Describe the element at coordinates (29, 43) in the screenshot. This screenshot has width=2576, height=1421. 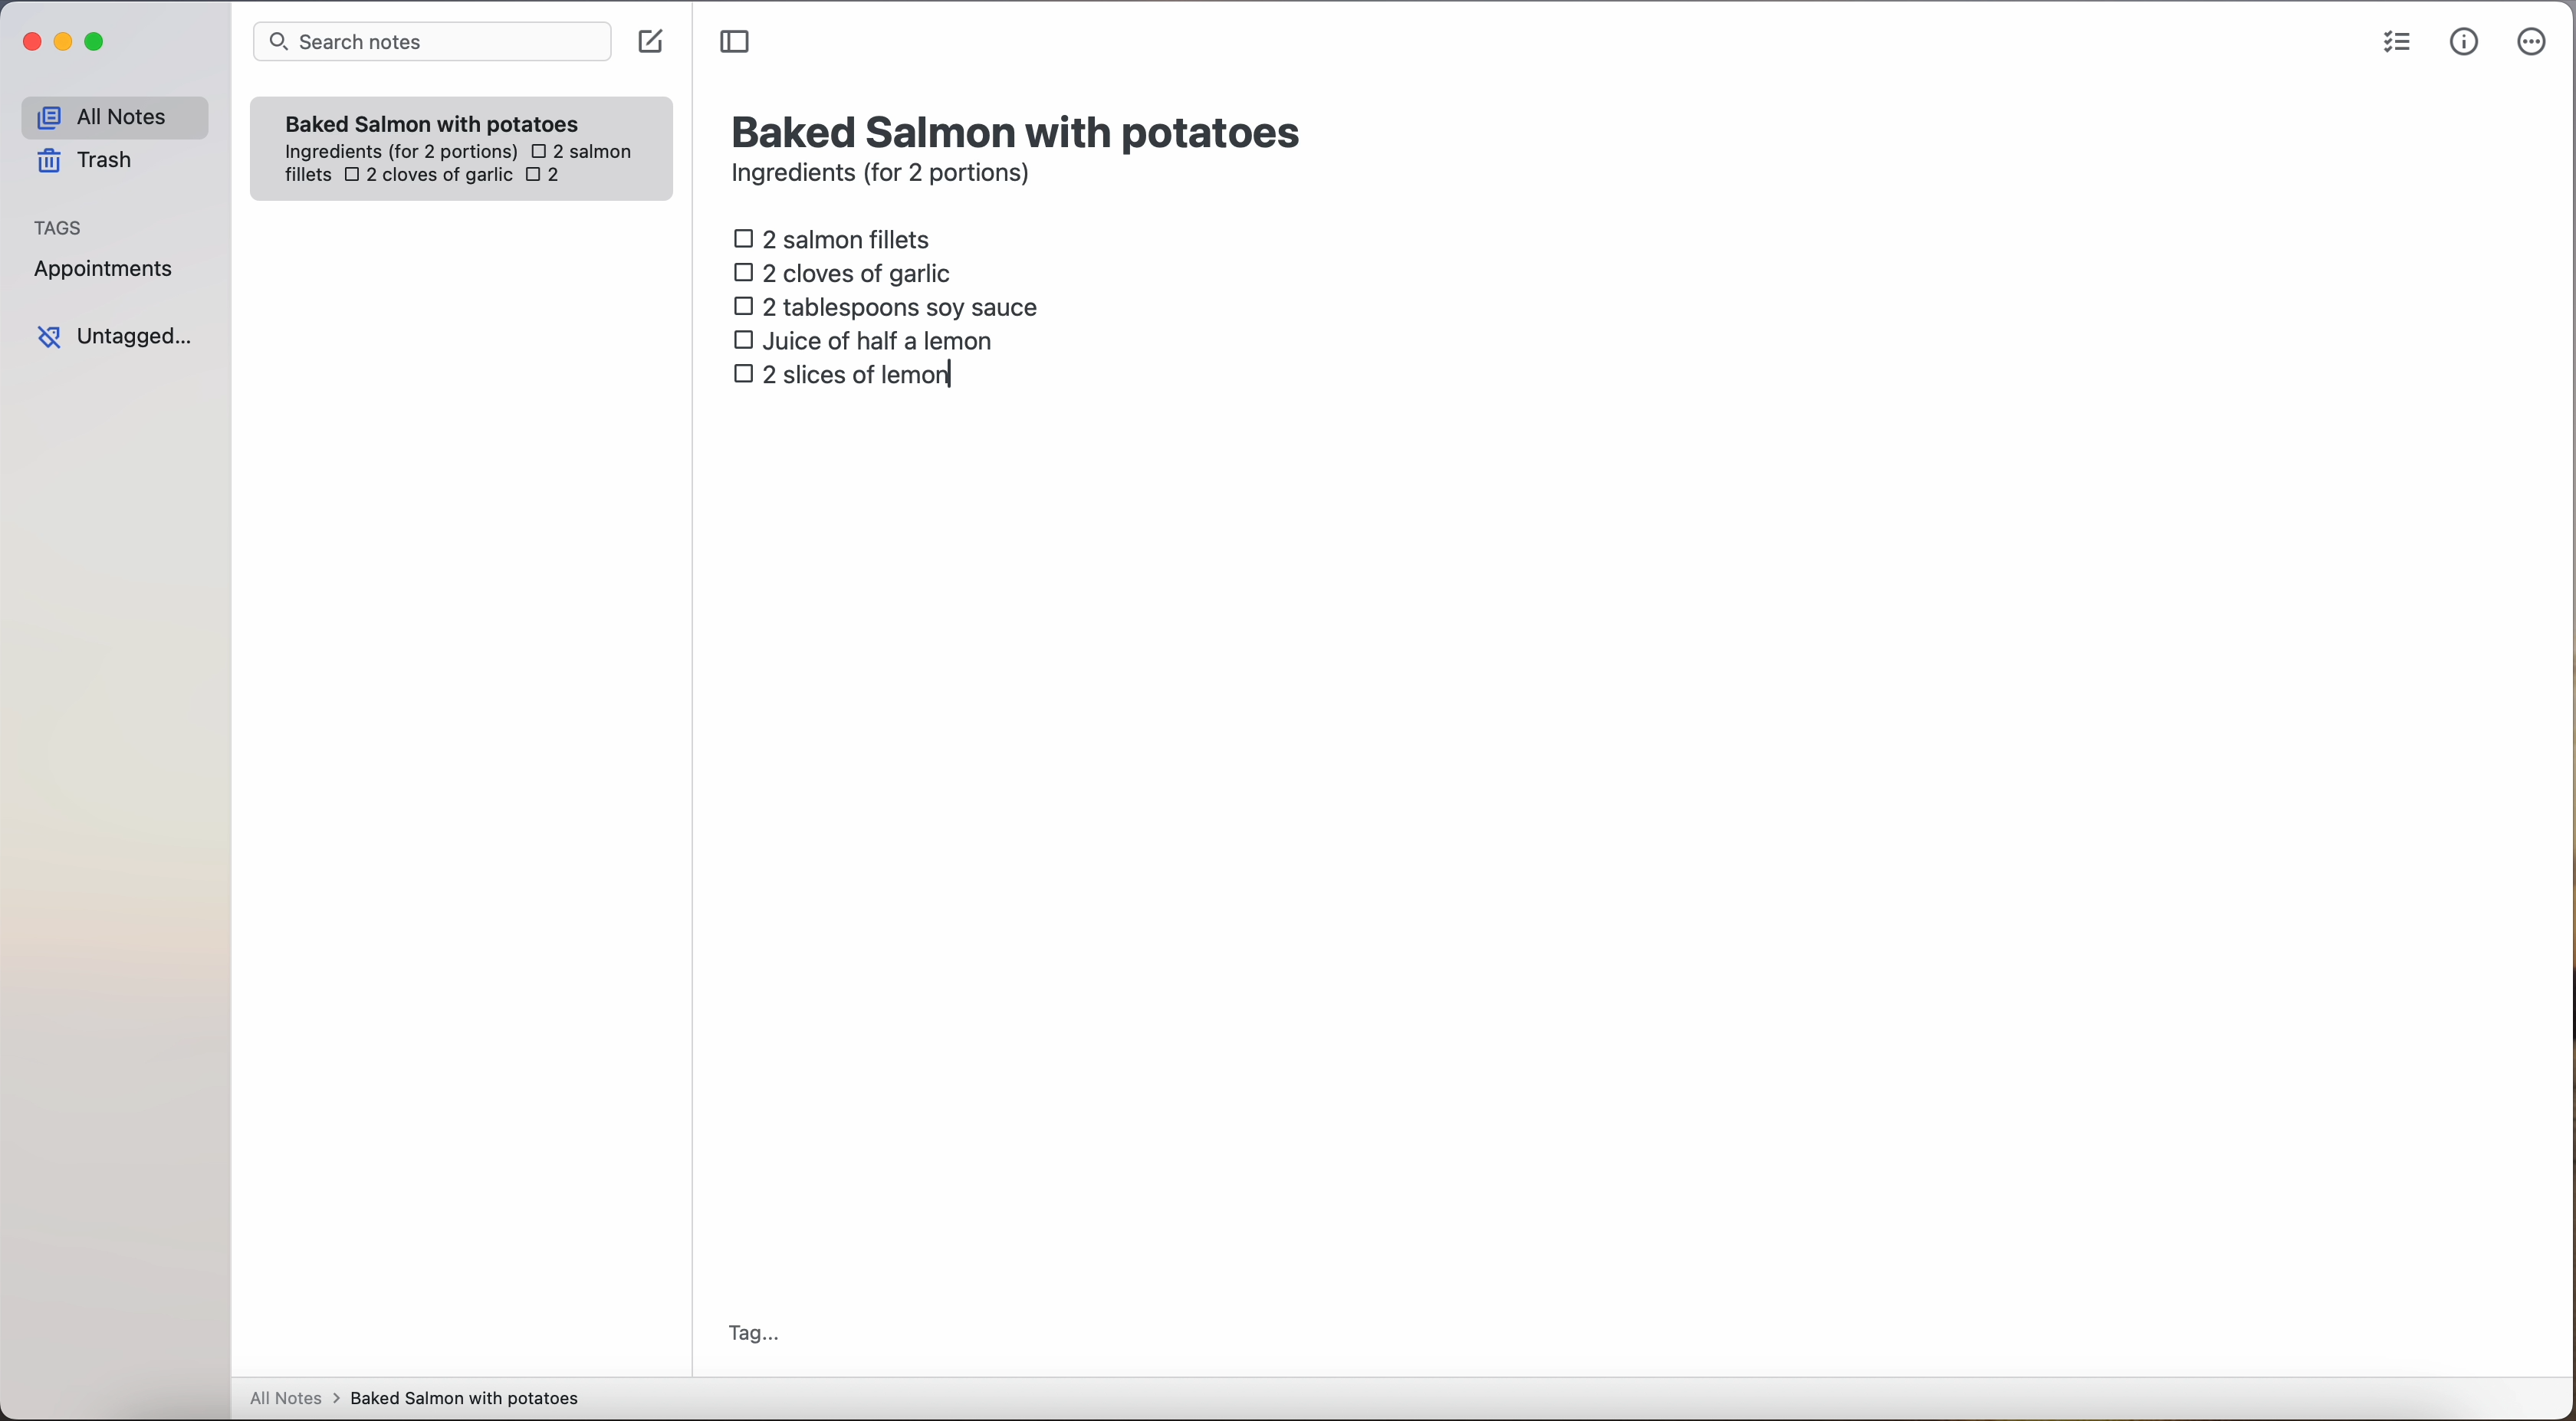
I see `close Simplenote` at that location.